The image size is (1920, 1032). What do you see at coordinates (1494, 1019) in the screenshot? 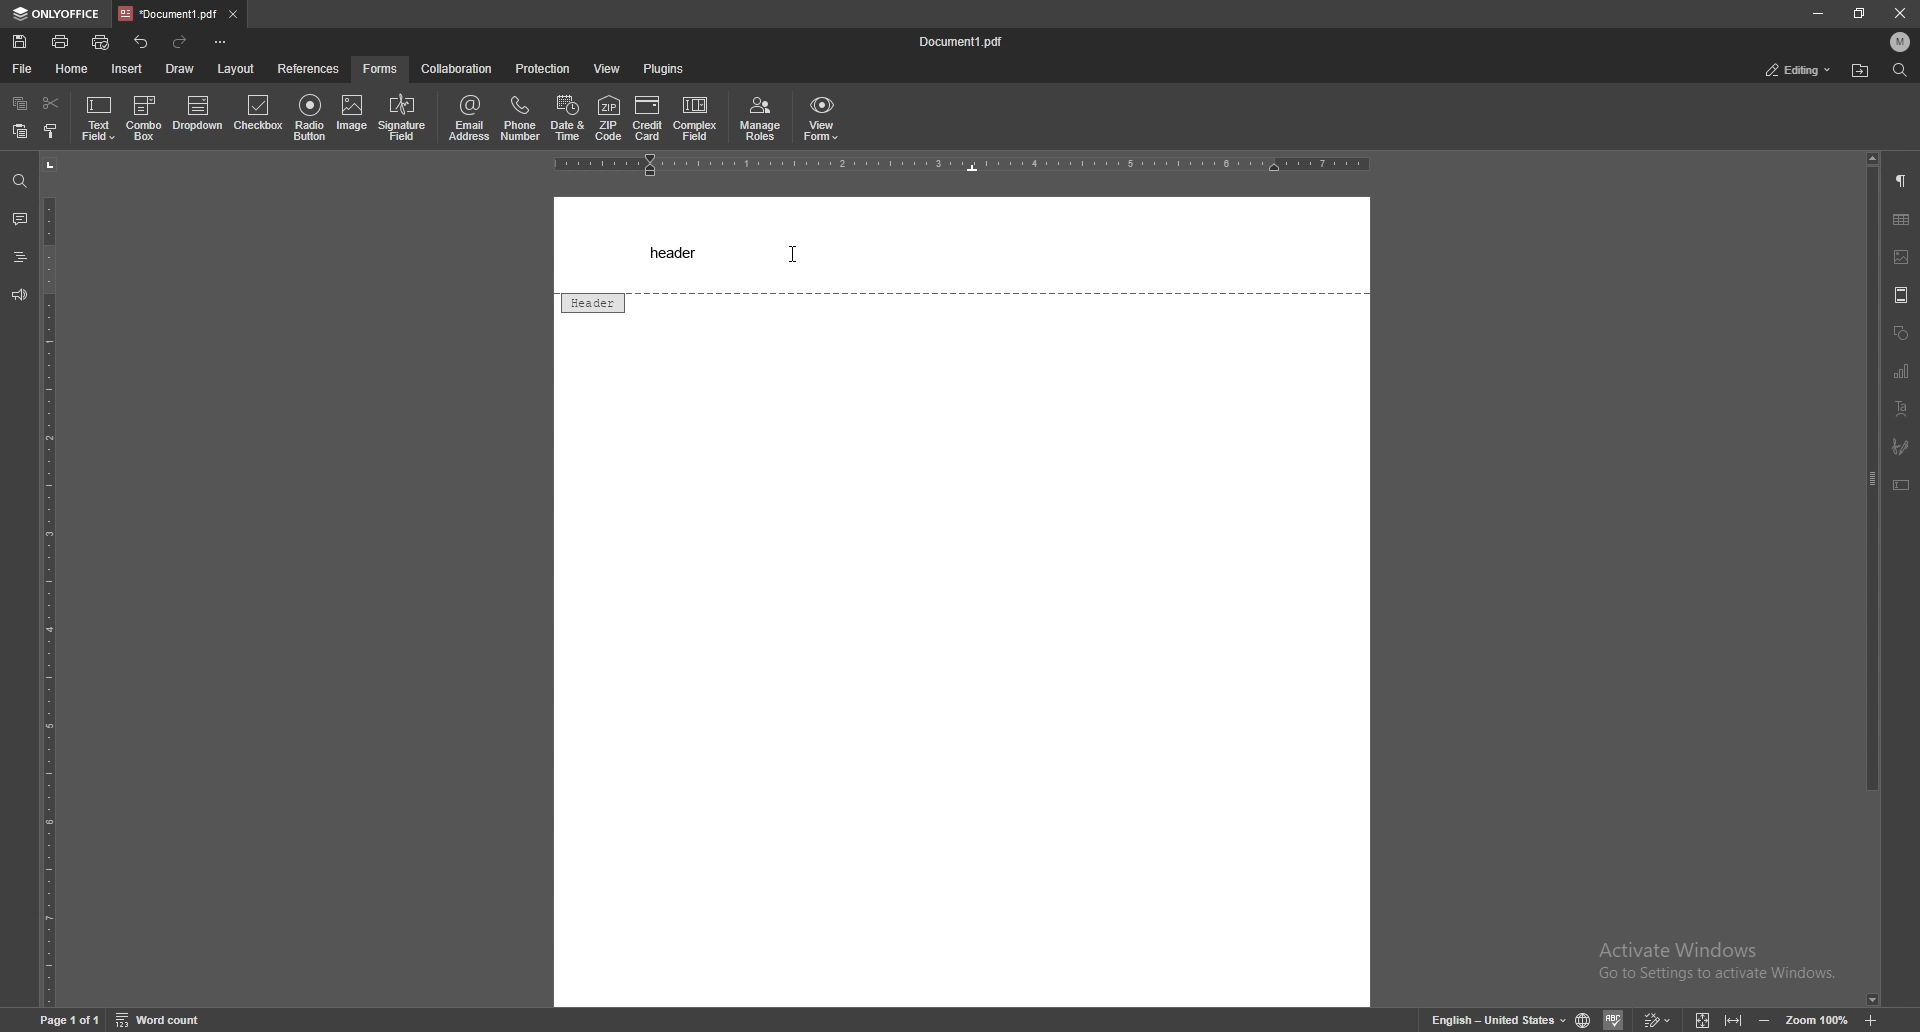
I see `change text language` at bounding box center [1494, 1019].